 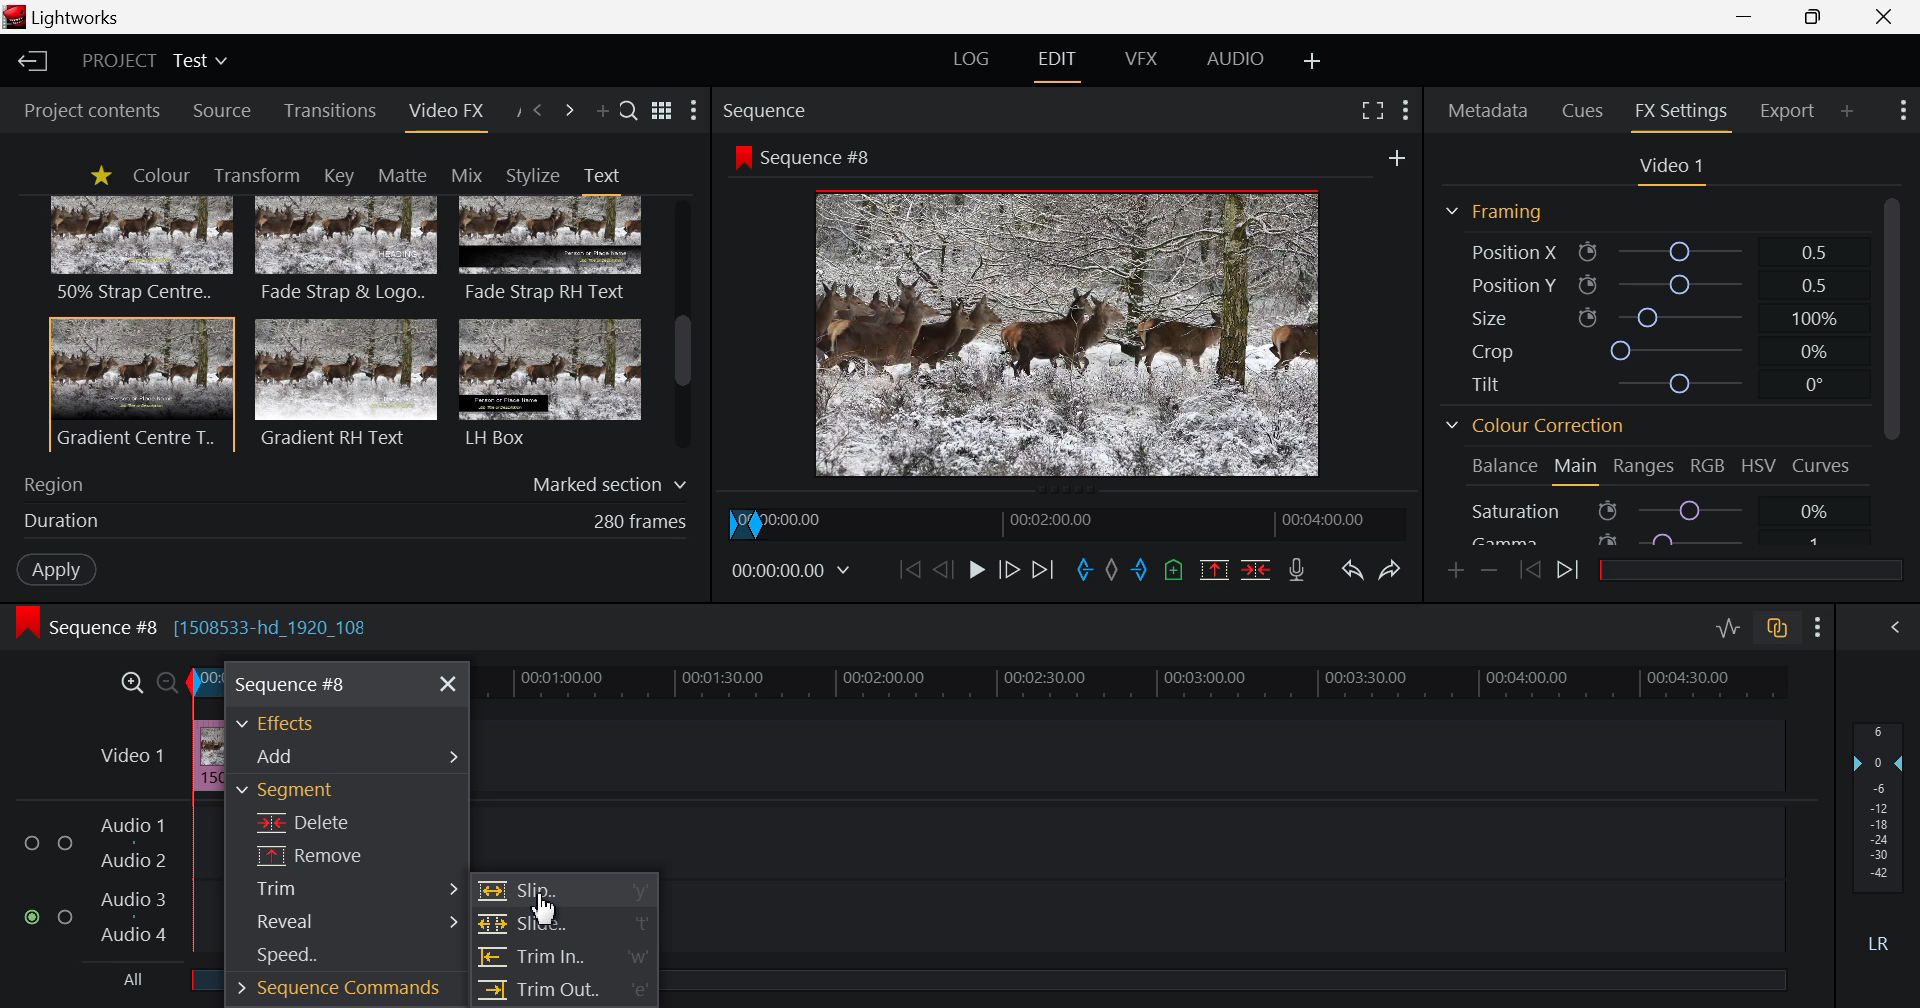 What do you see at coordinates (1577, 469) in the screenshot?
I see `Main Tab Open` at bounding box center [1577, 469].